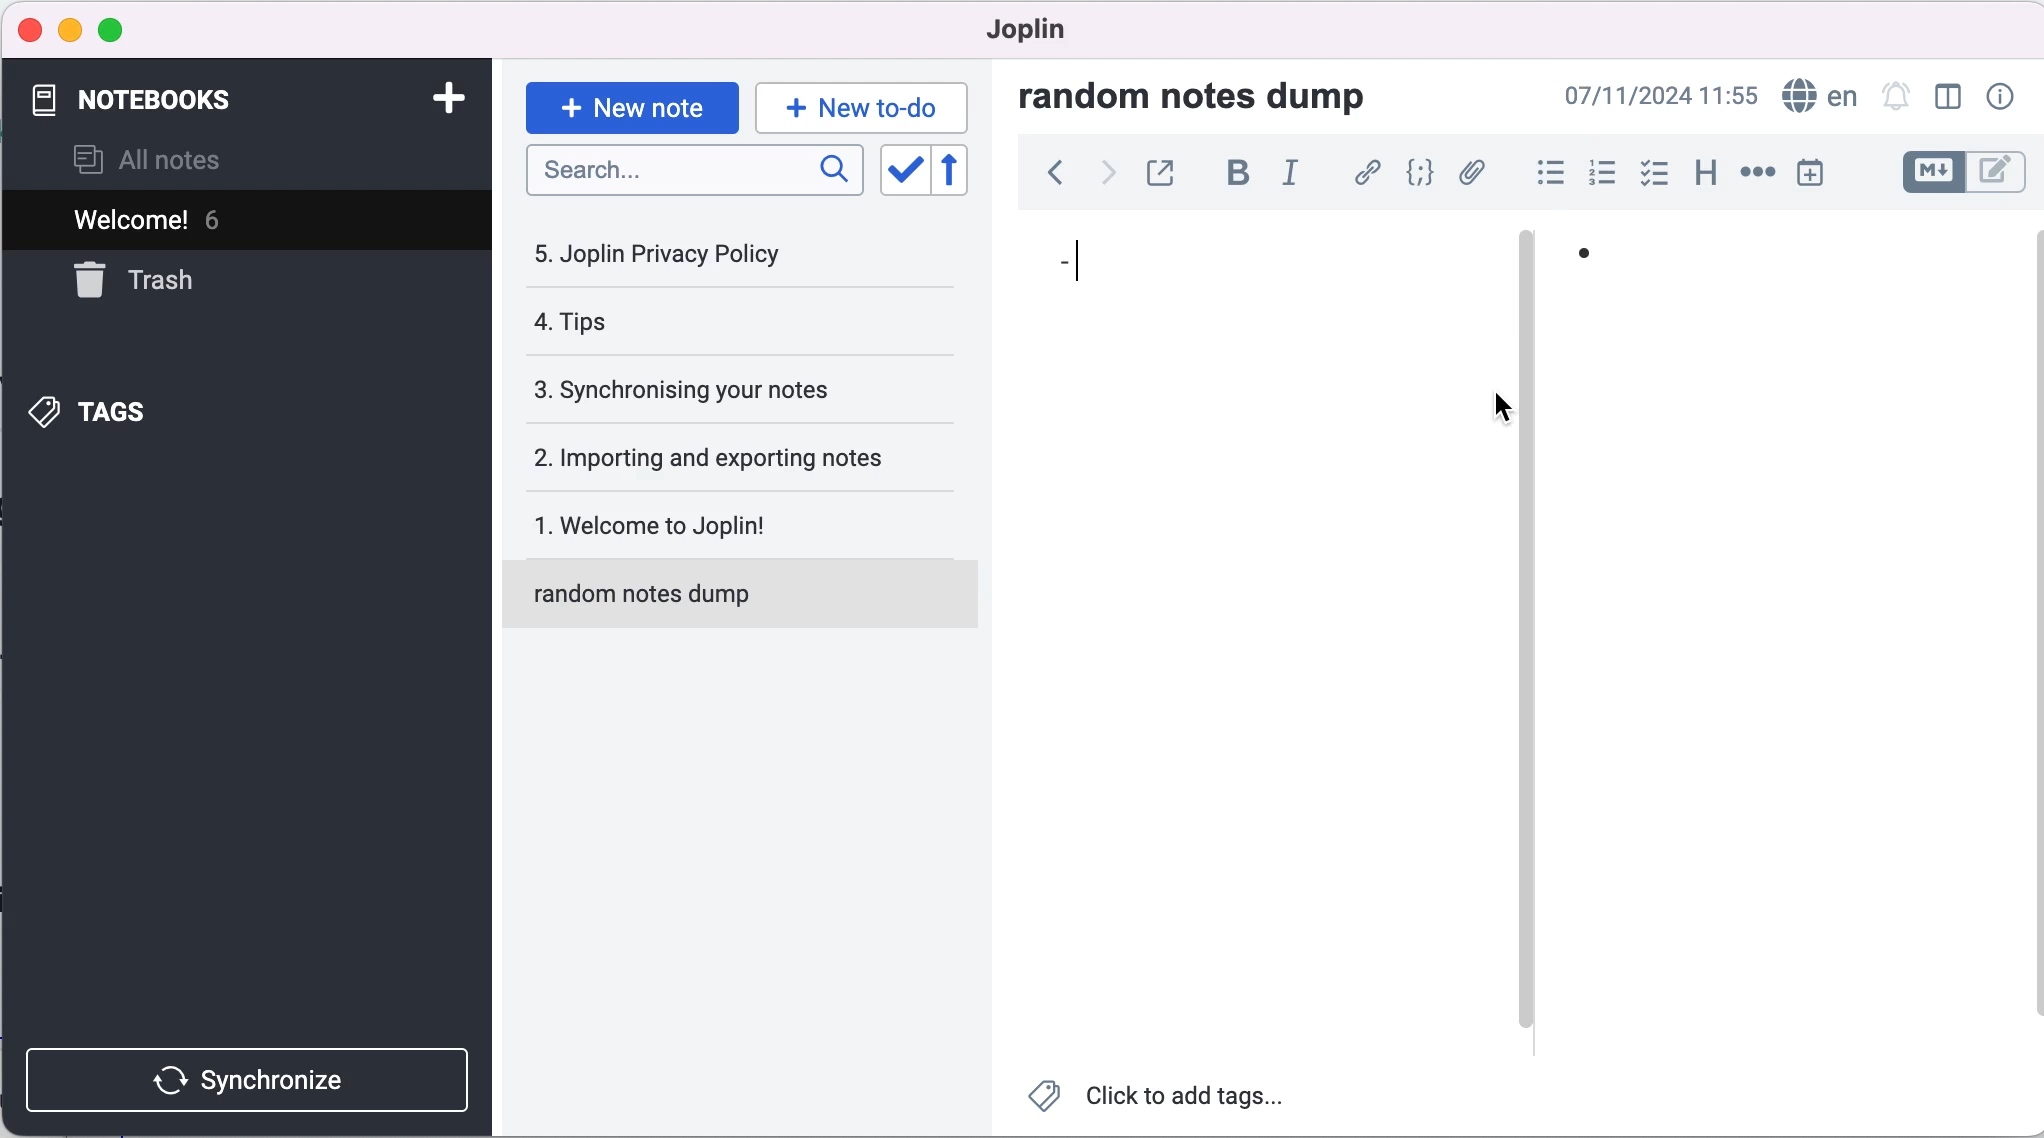 The width and height of the screenshot is (2044, 1138). What do you see at coordinates (180, 159) in the screenshot?
I see `all notes` at bounding box center [180, 159].